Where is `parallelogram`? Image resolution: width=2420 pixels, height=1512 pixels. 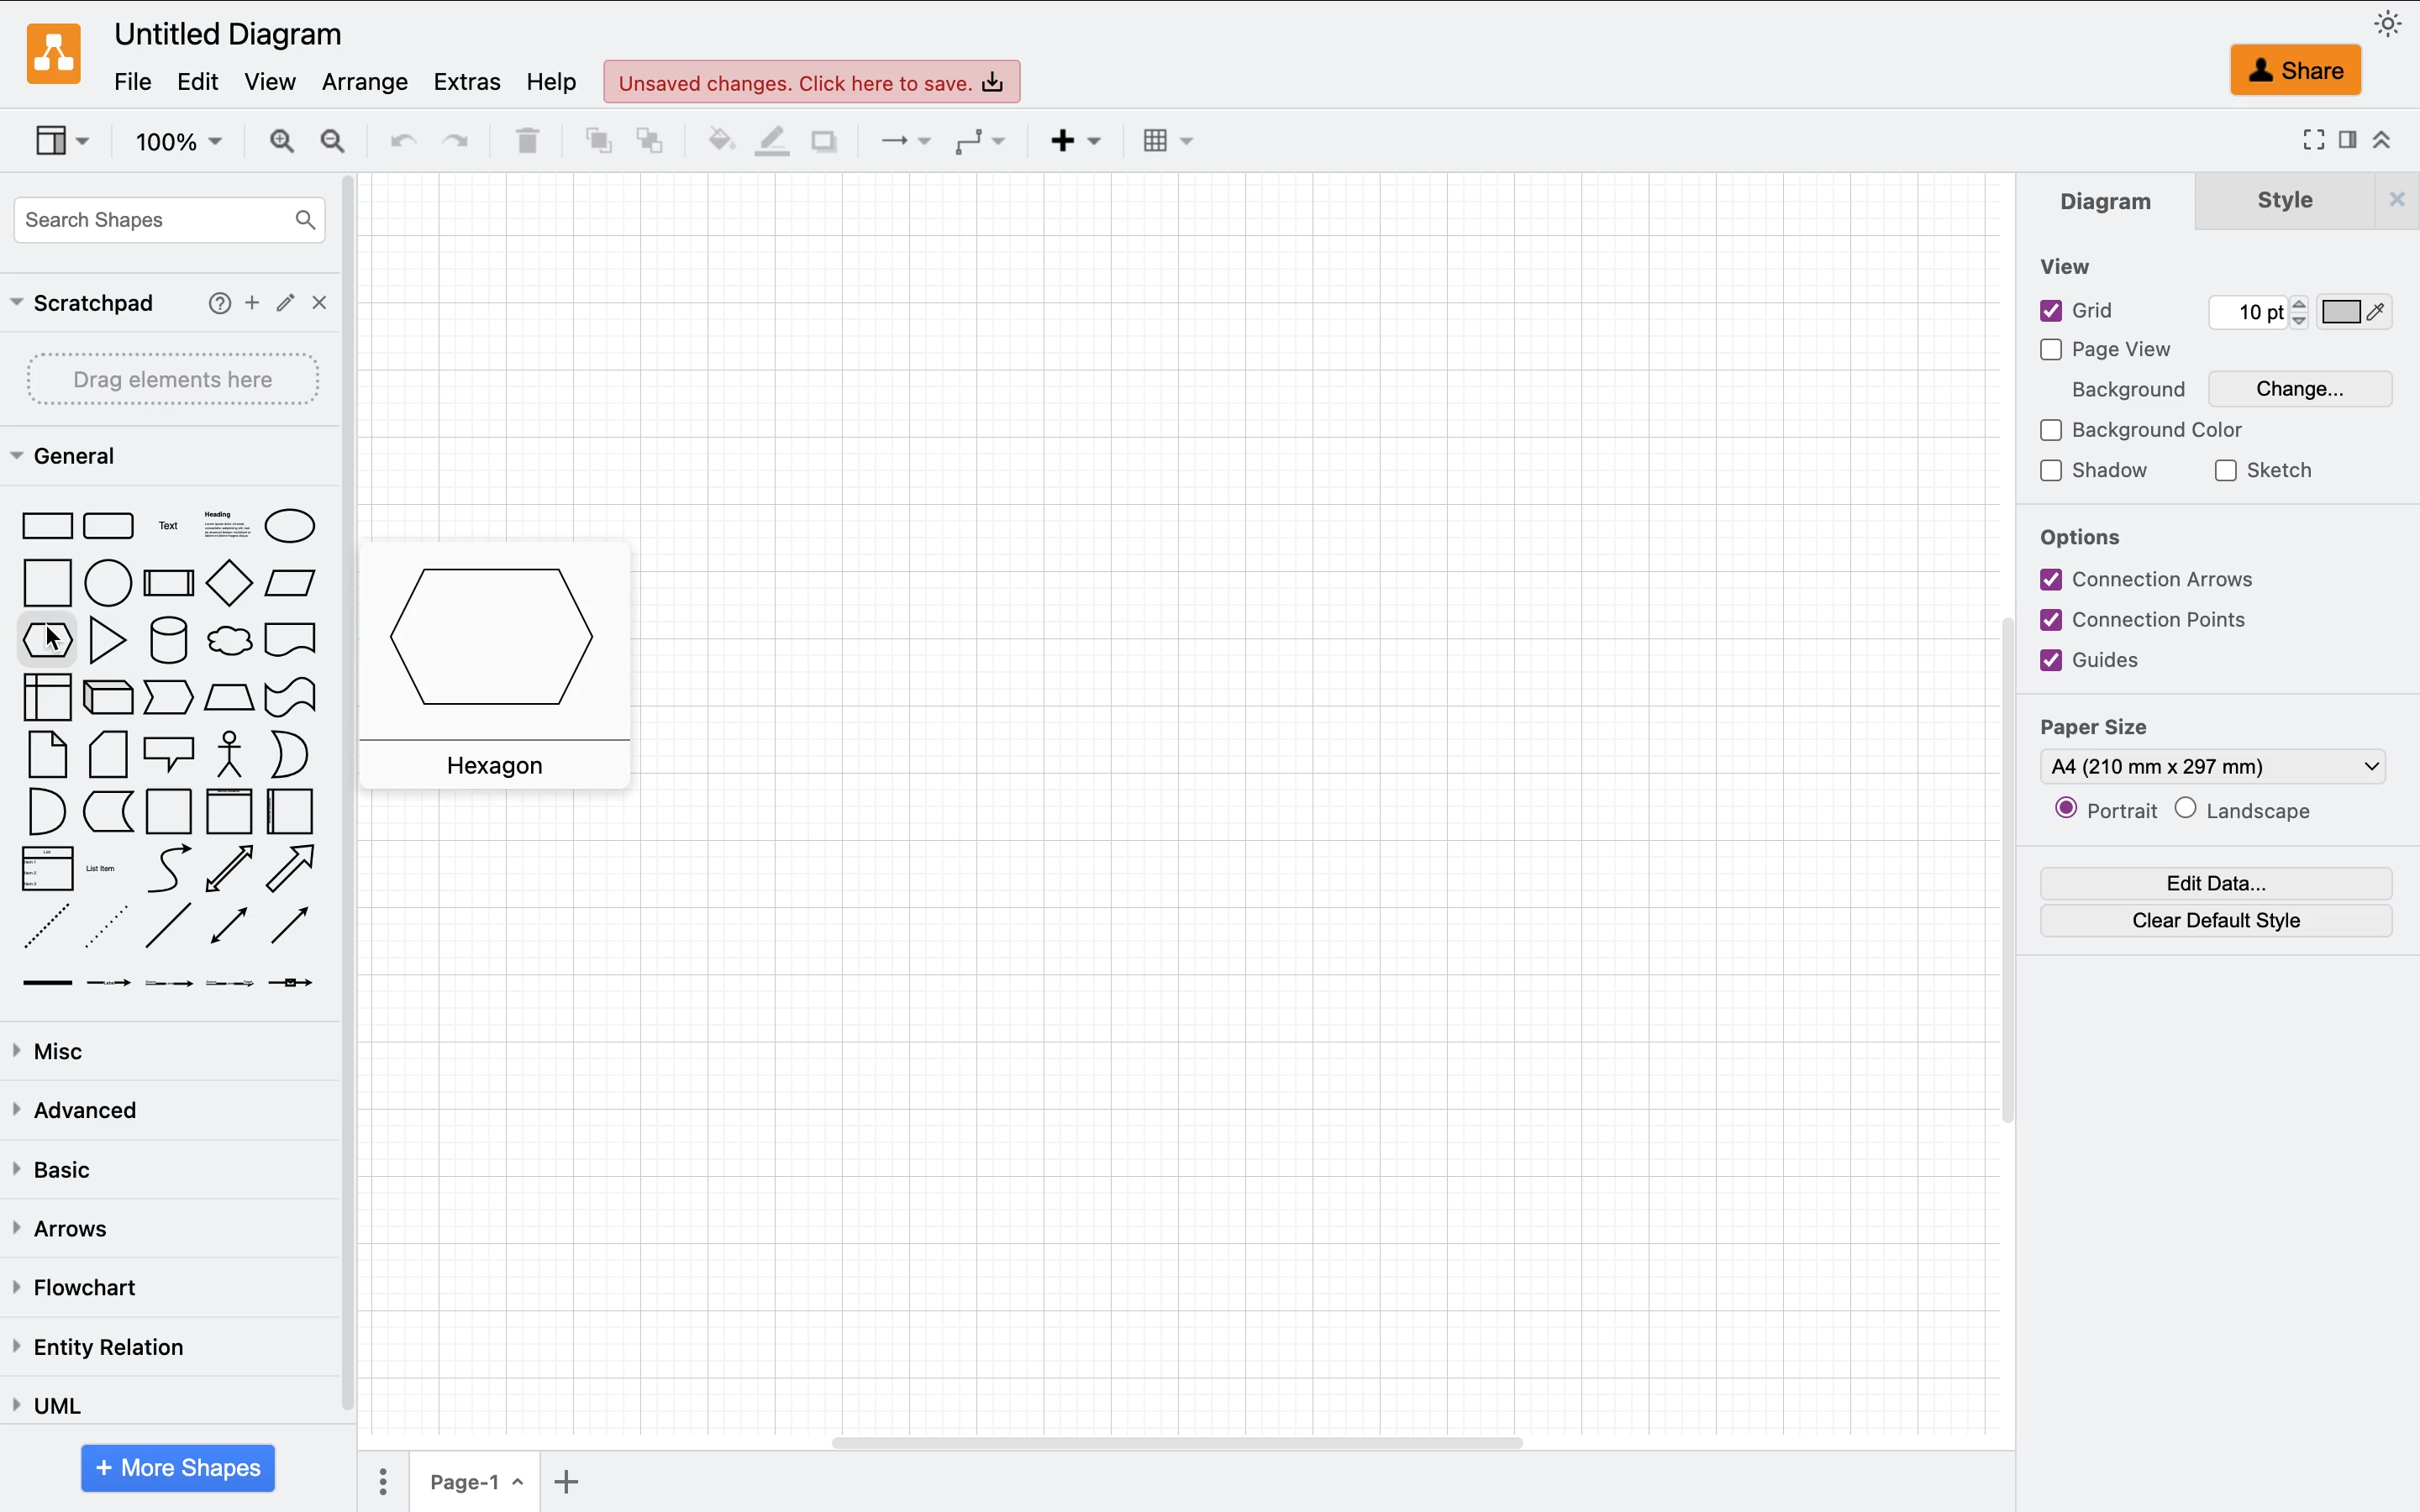 parallelogram is located at coordinates (297, 581).